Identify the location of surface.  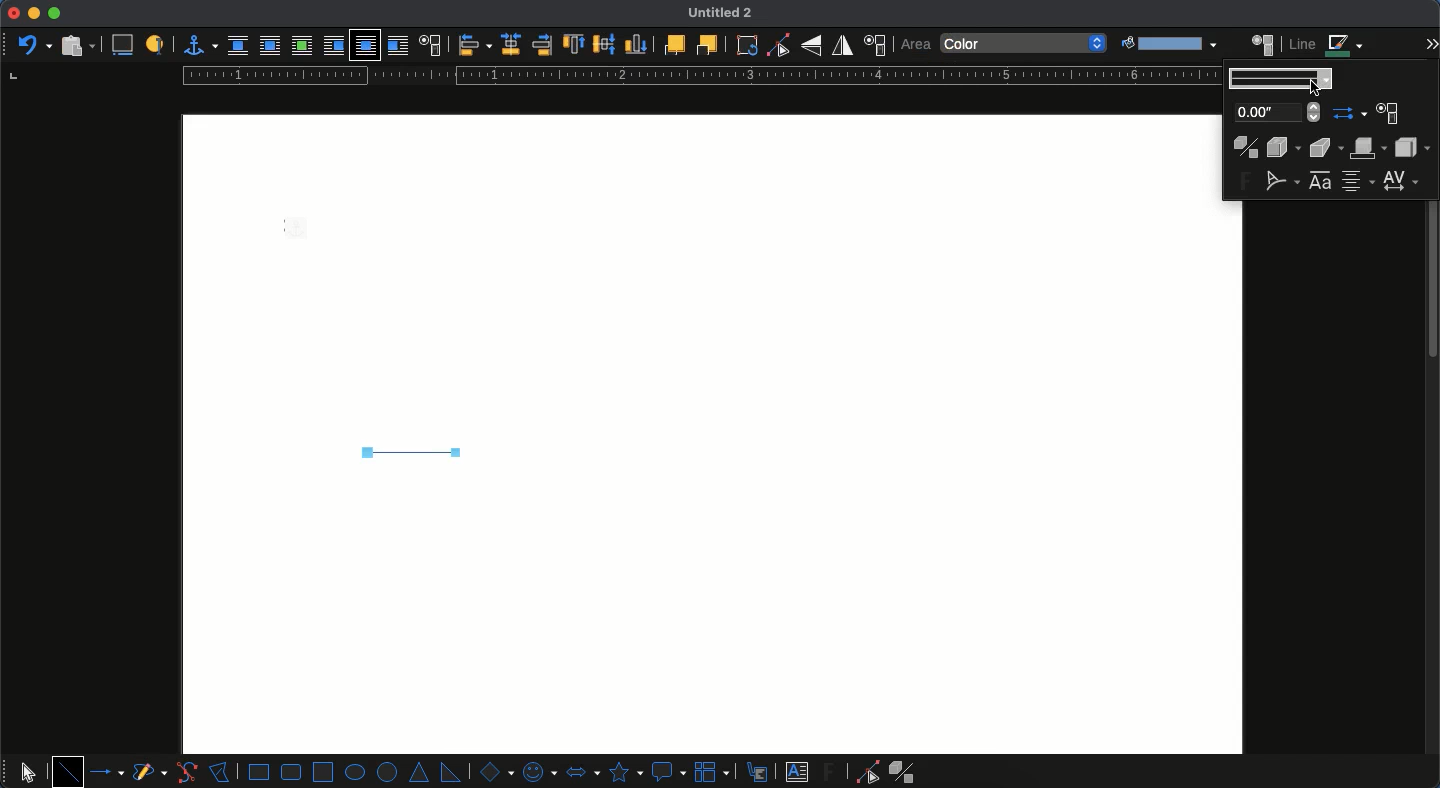
(1411, 147).